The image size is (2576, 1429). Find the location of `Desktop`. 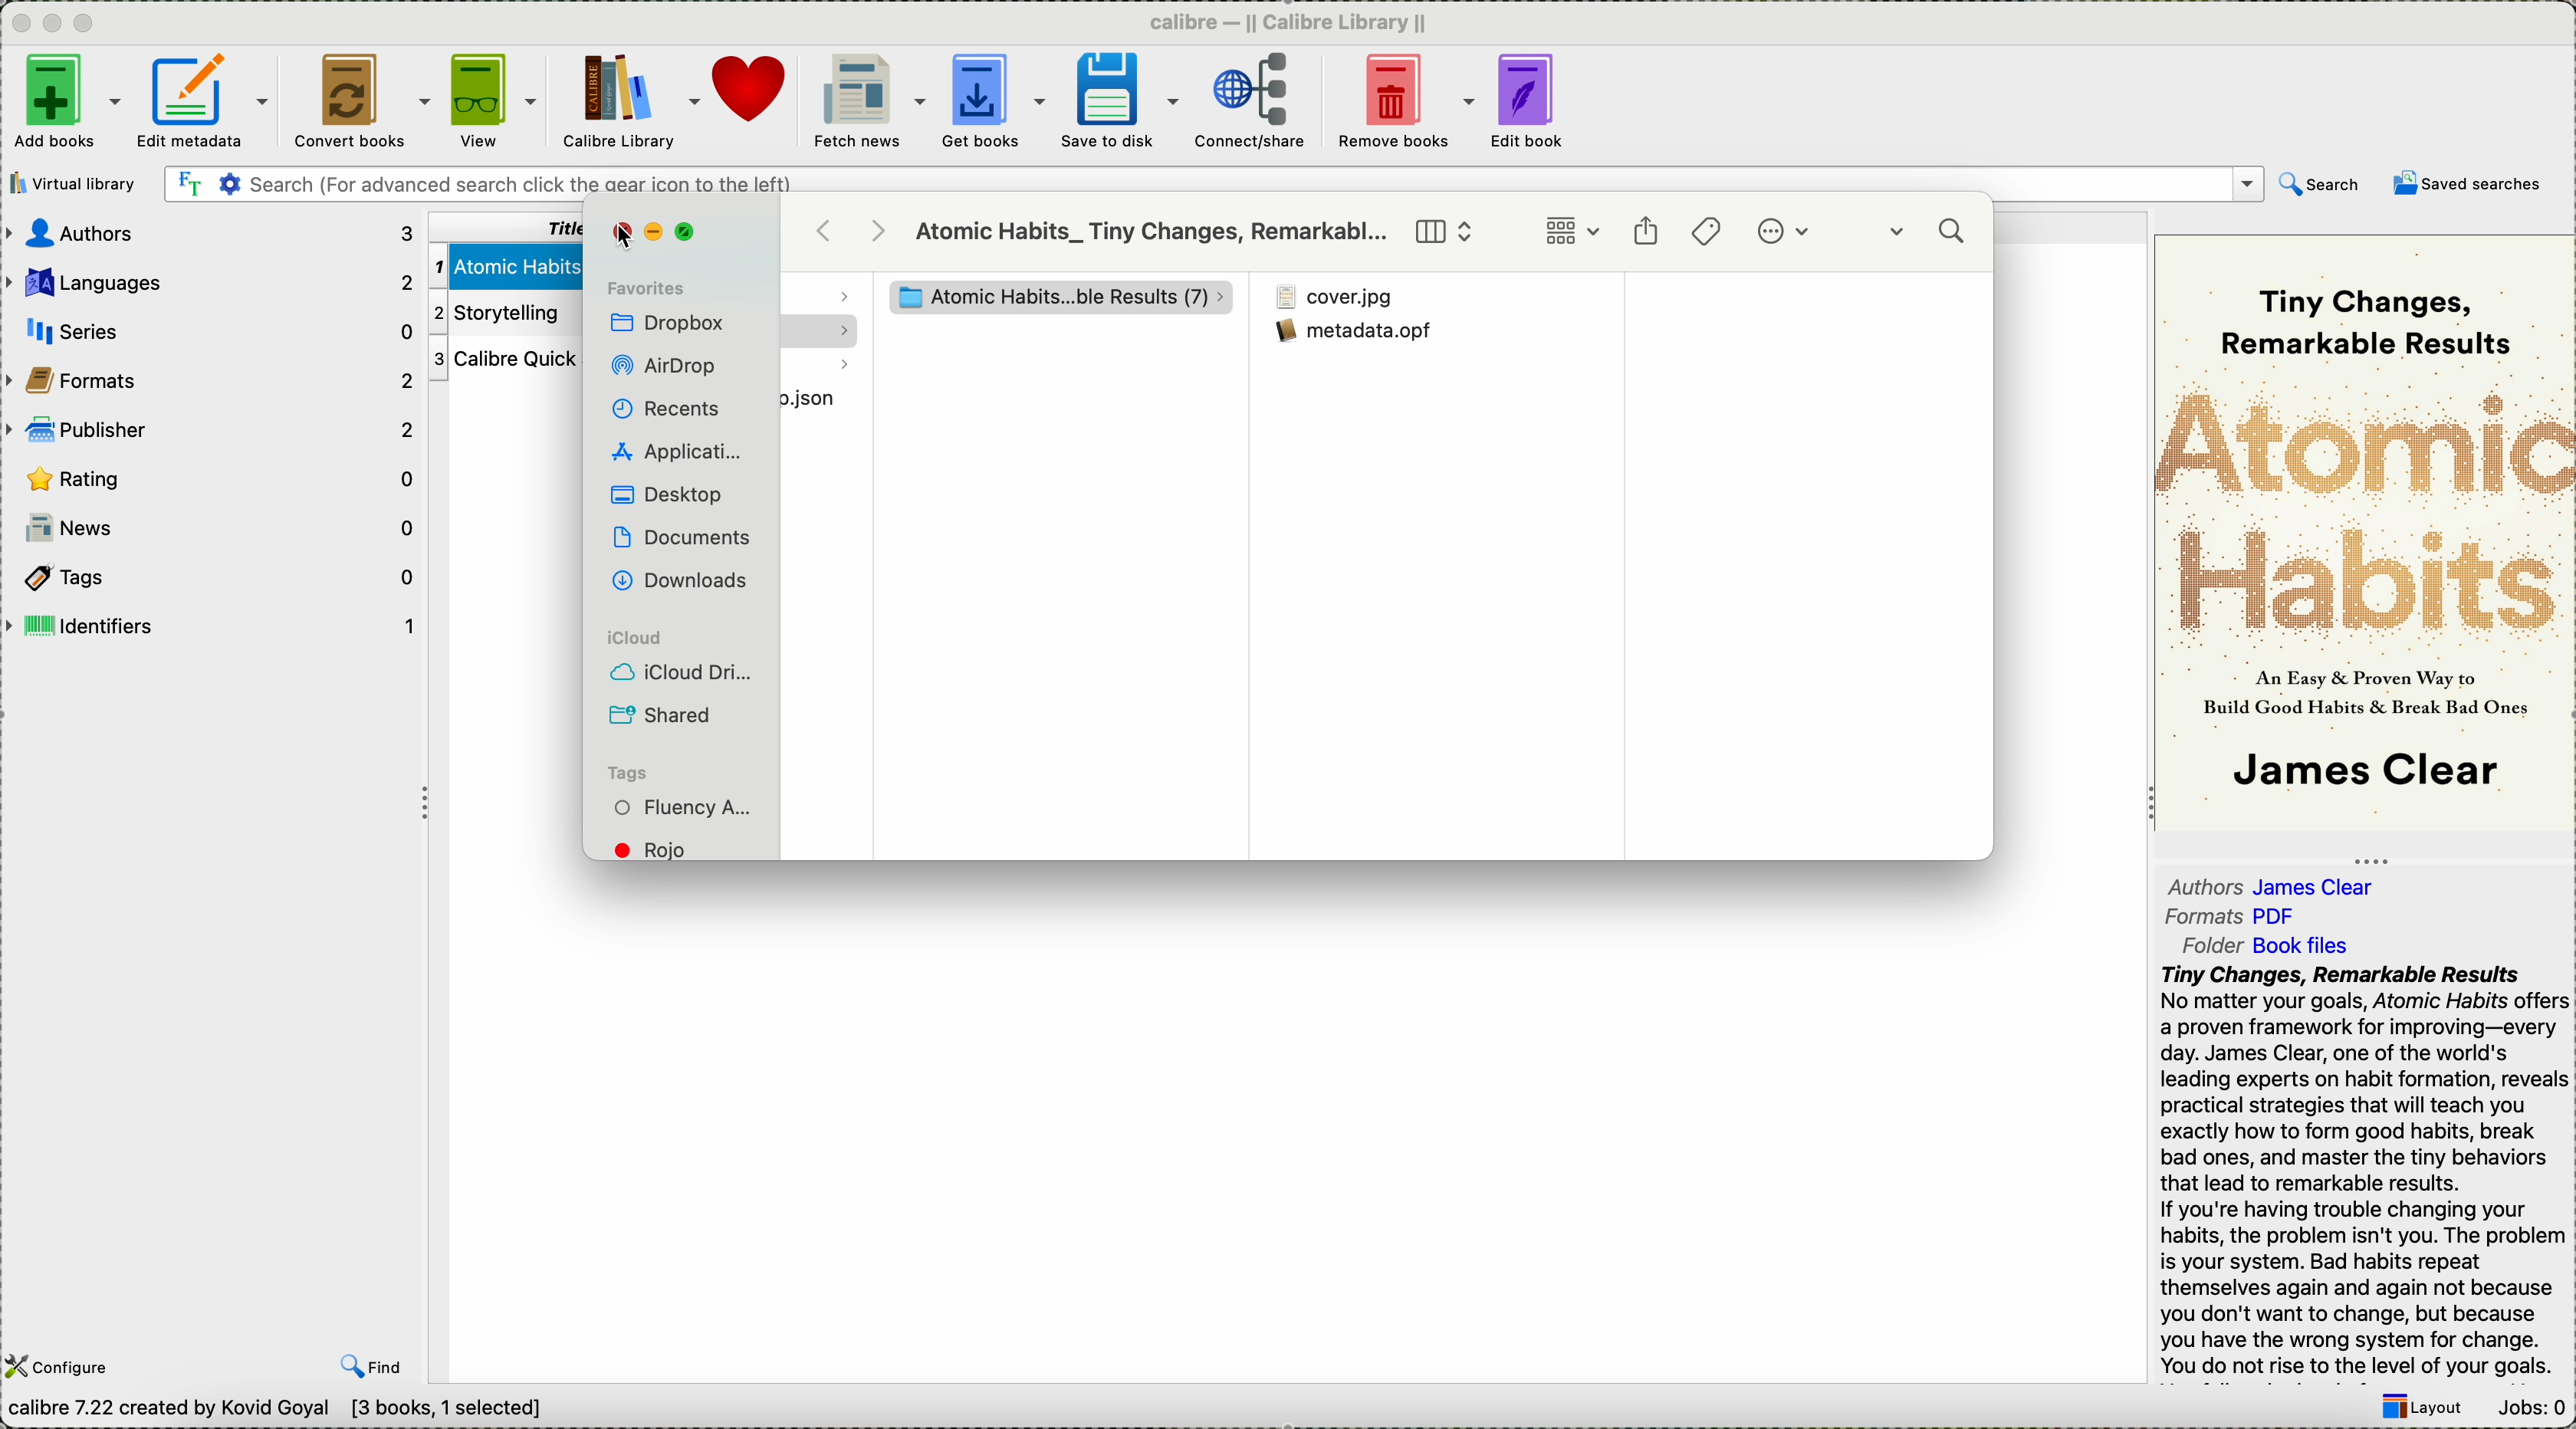

Desktop is located at coordinates (665, 494).